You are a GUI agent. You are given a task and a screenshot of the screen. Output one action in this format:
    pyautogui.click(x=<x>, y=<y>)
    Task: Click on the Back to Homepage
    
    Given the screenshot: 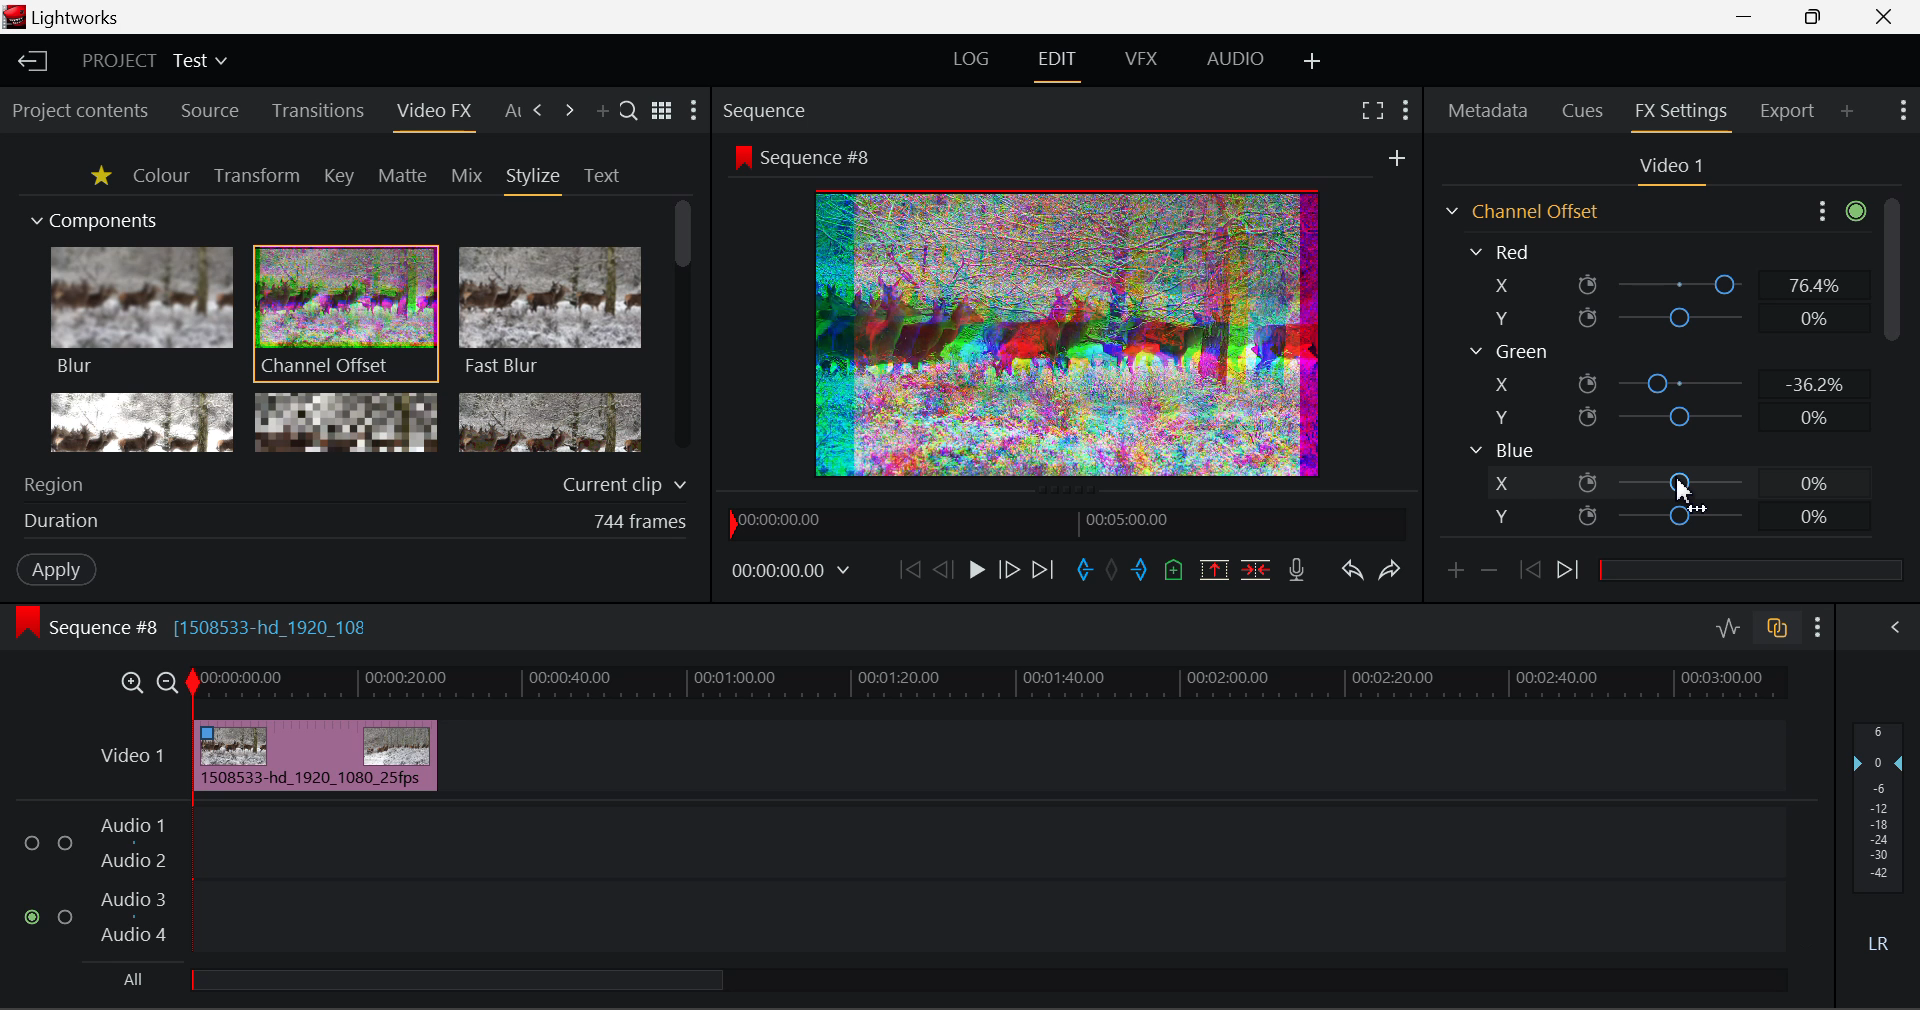 What is the action you would take?
    pyautogui.click(x=31, y=62)
    